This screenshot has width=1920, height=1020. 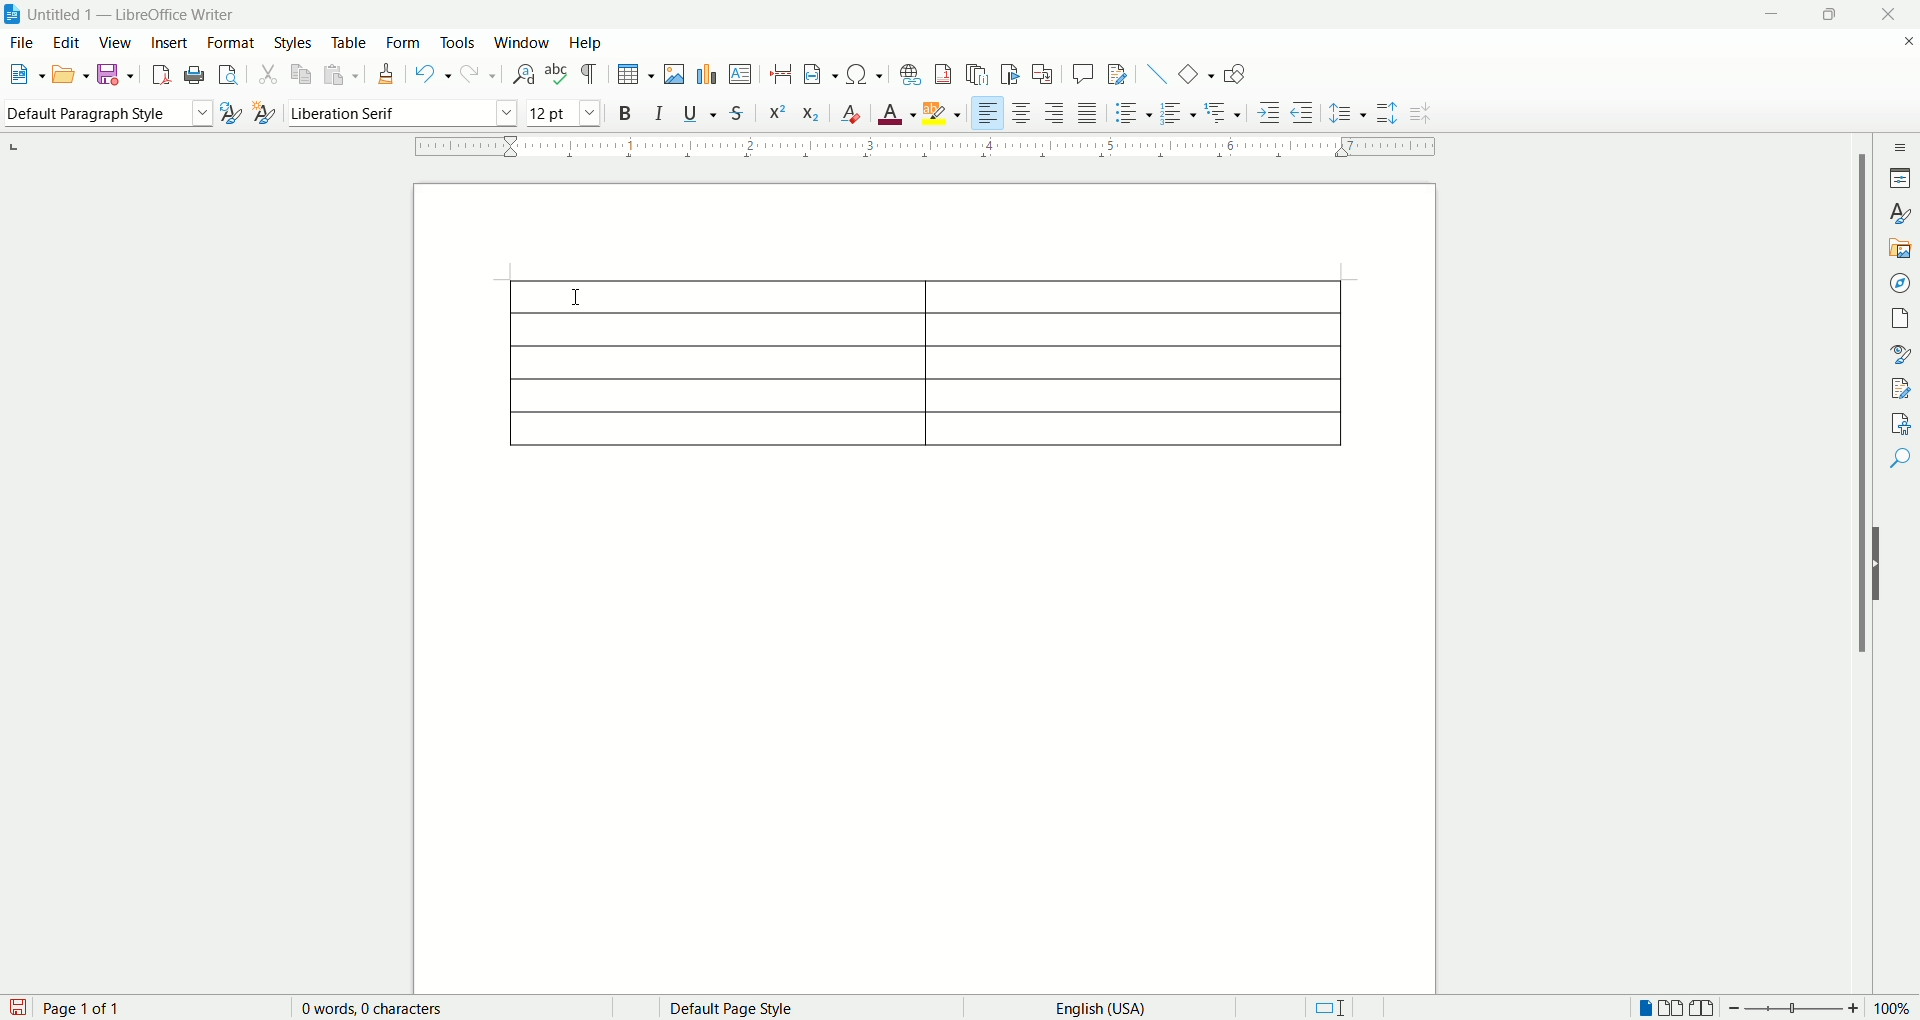 What do you see at coordinates (926, 149) in the screenshot?
I see `border` at bounding box center [926, 149].